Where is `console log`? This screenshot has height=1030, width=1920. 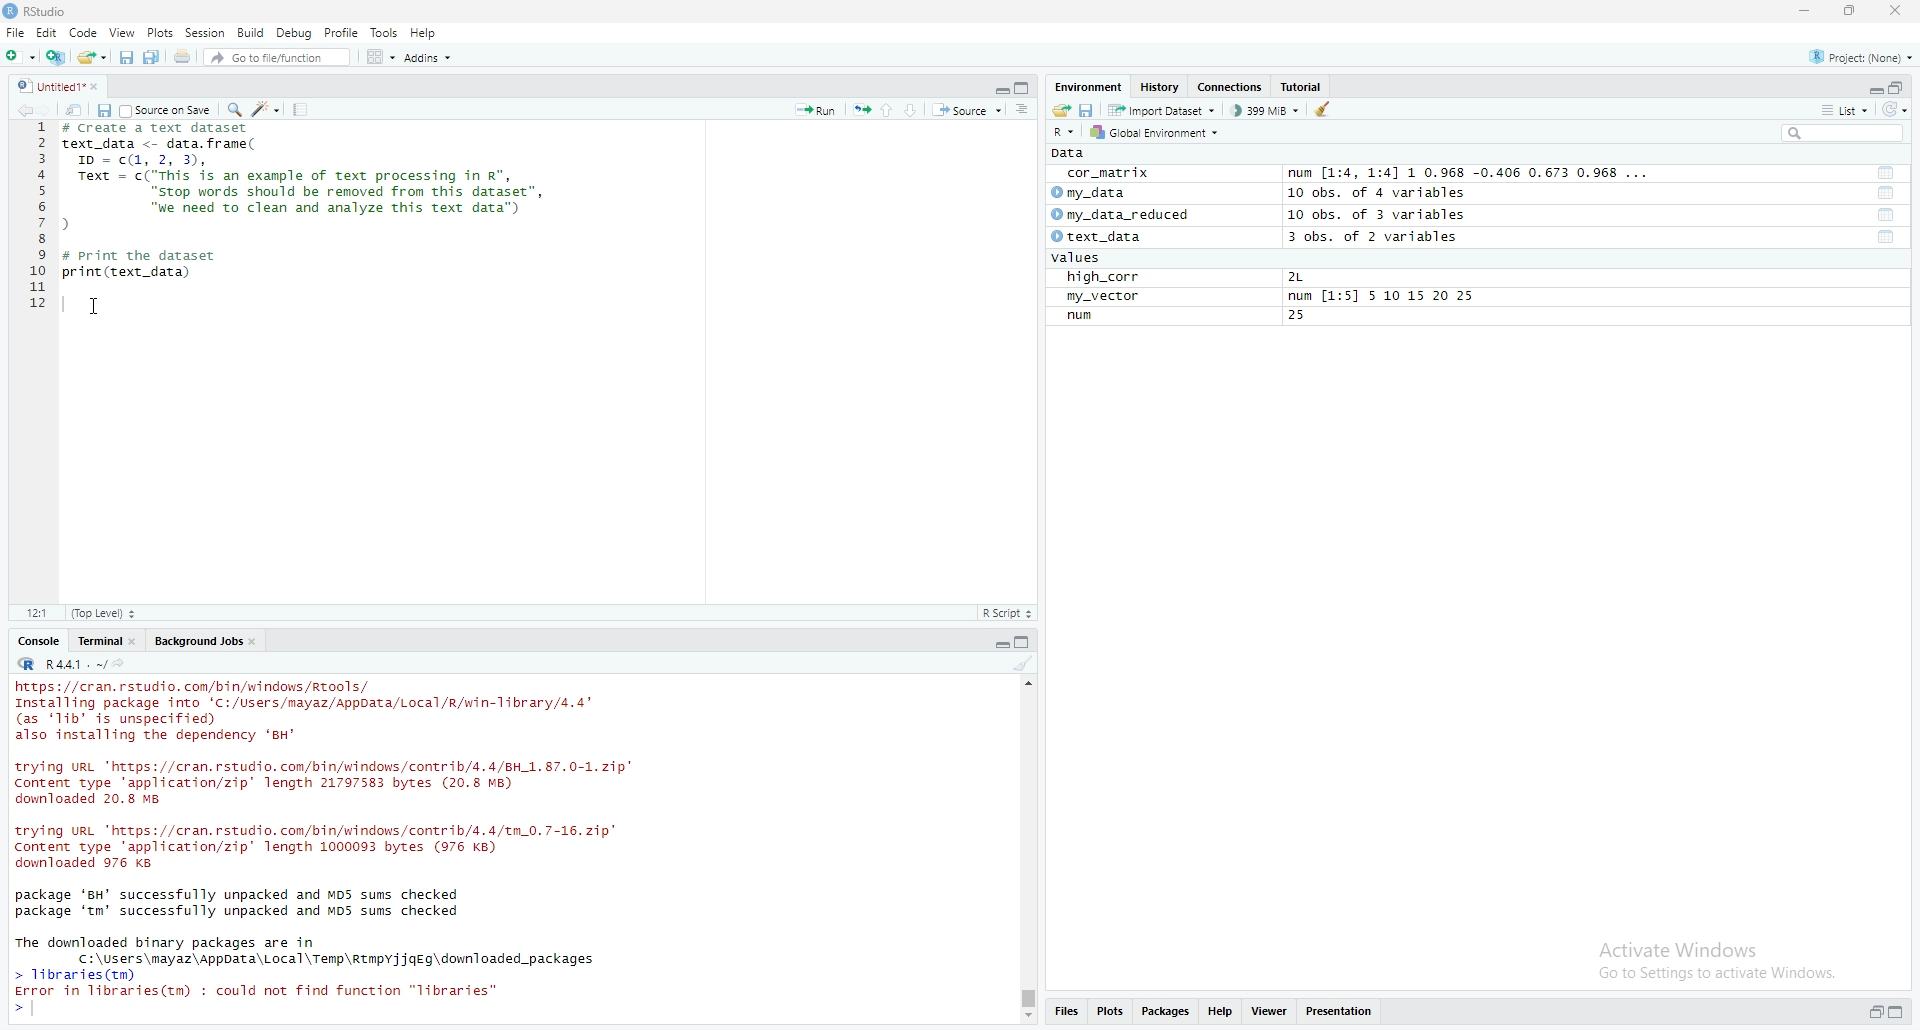 console log is located at coordinates (349, 848).